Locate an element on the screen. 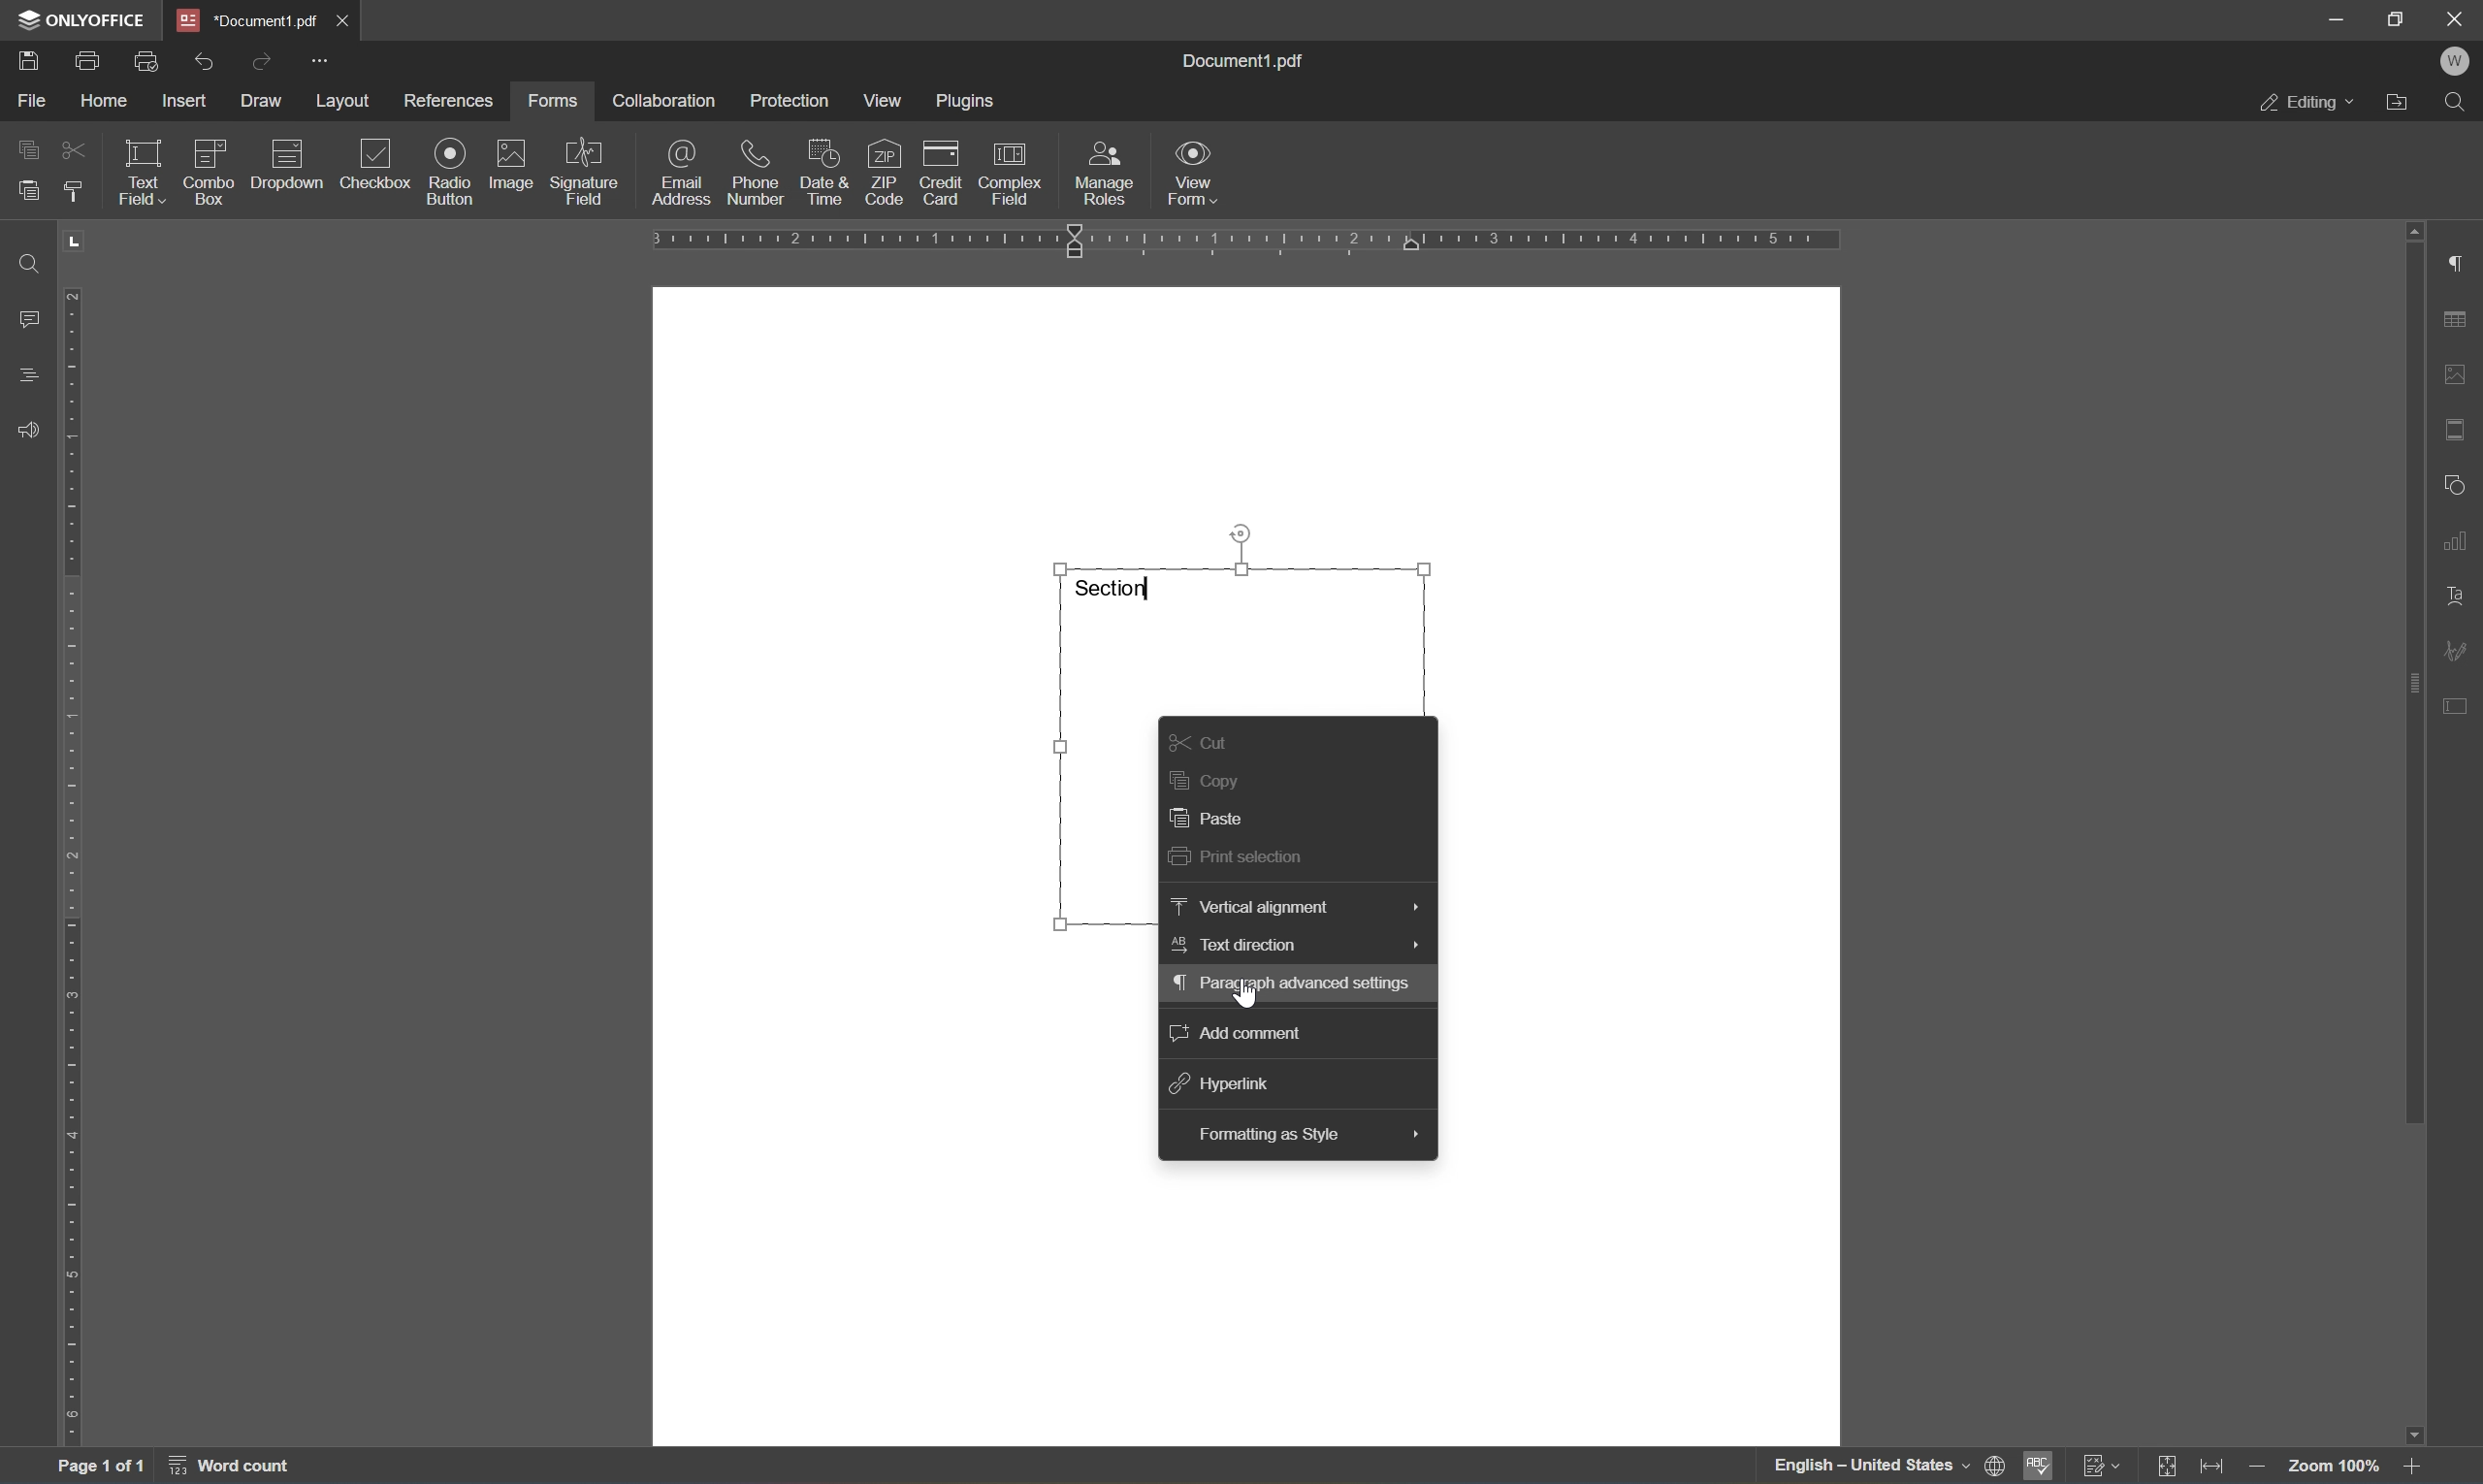  spell checking is located at coordinates (2036, 1466).